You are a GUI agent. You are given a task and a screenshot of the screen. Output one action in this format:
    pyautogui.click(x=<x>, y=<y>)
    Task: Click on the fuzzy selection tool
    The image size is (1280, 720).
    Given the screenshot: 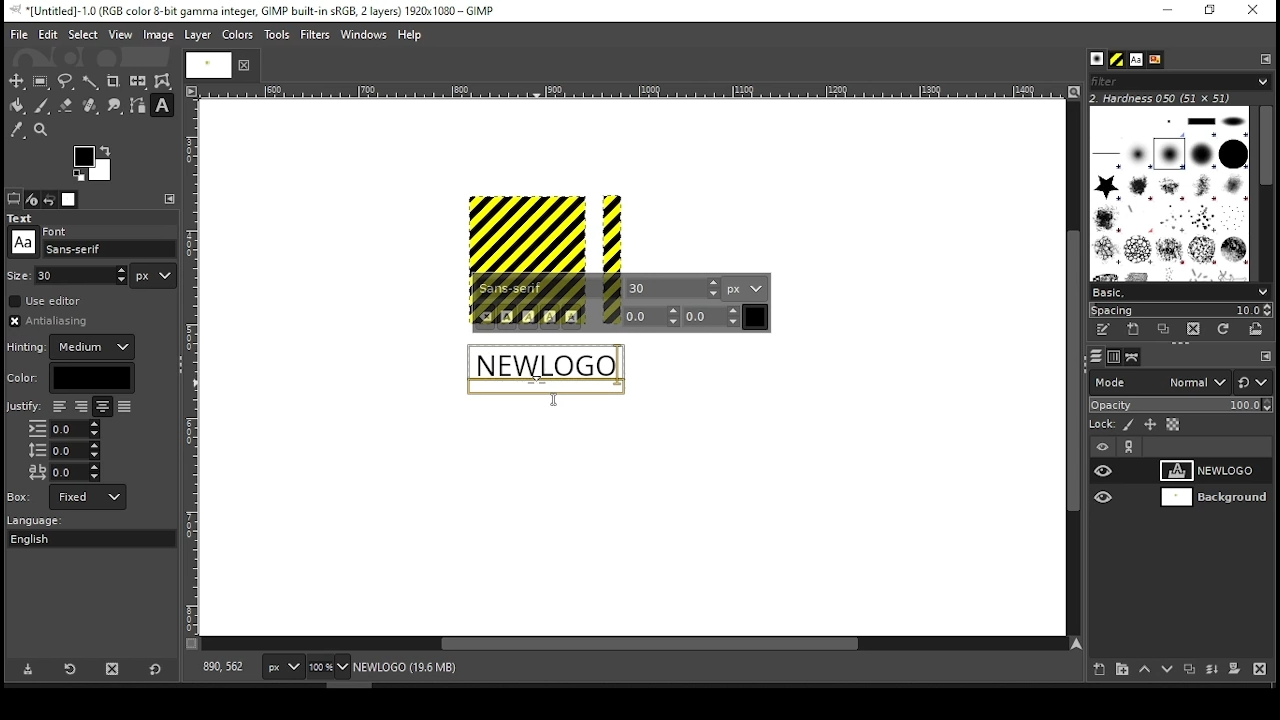 What is the action you would take?
    pyautogui.click(x=91, y=82)
    